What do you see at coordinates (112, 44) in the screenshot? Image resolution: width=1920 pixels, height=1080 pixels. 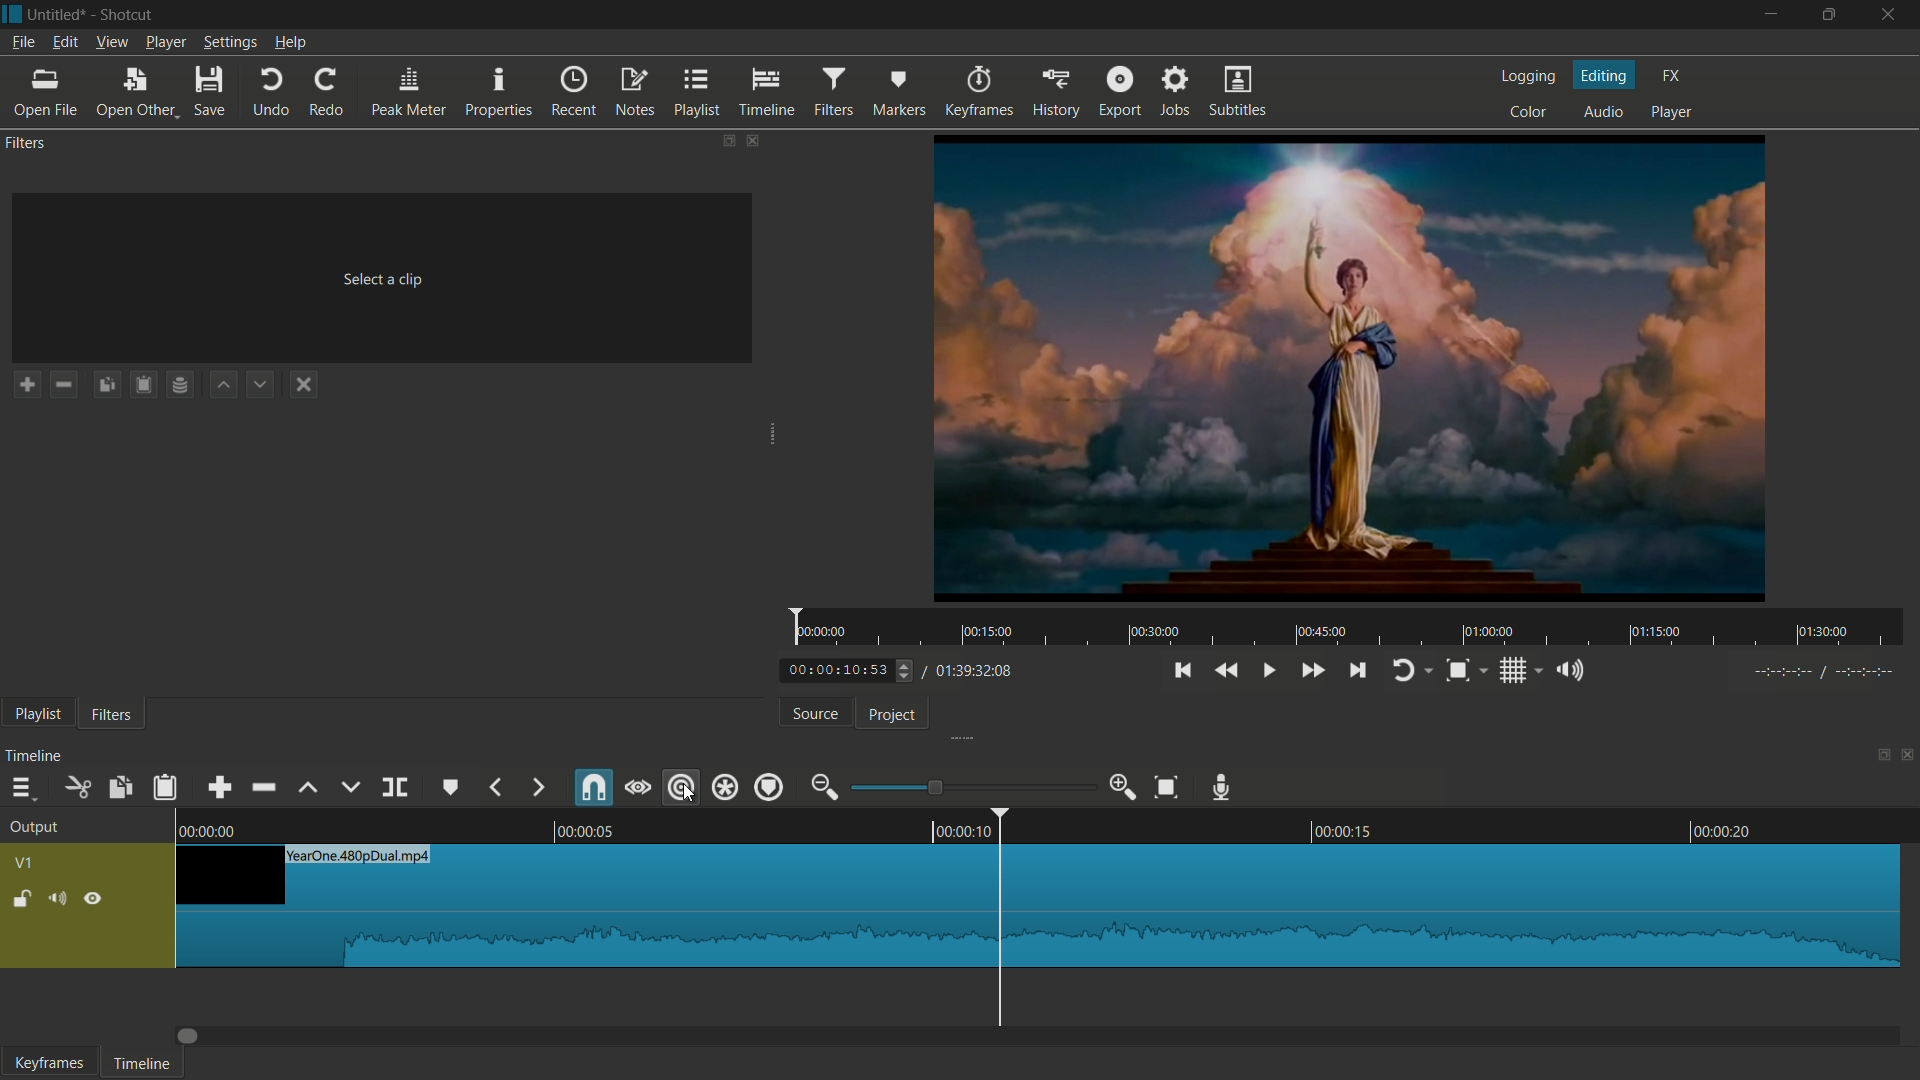 I see `view menu` at bounding box center [112, 44].